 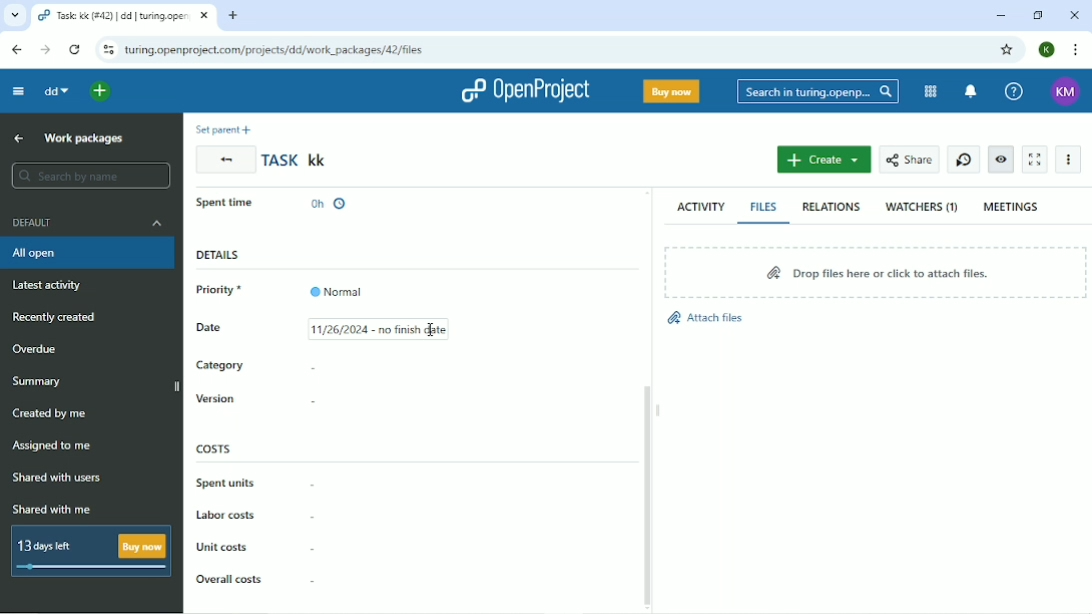 What do you see at coordinates (225, 482) in the screenshot?
I see `Spent units` at bounding box center [225, 482].